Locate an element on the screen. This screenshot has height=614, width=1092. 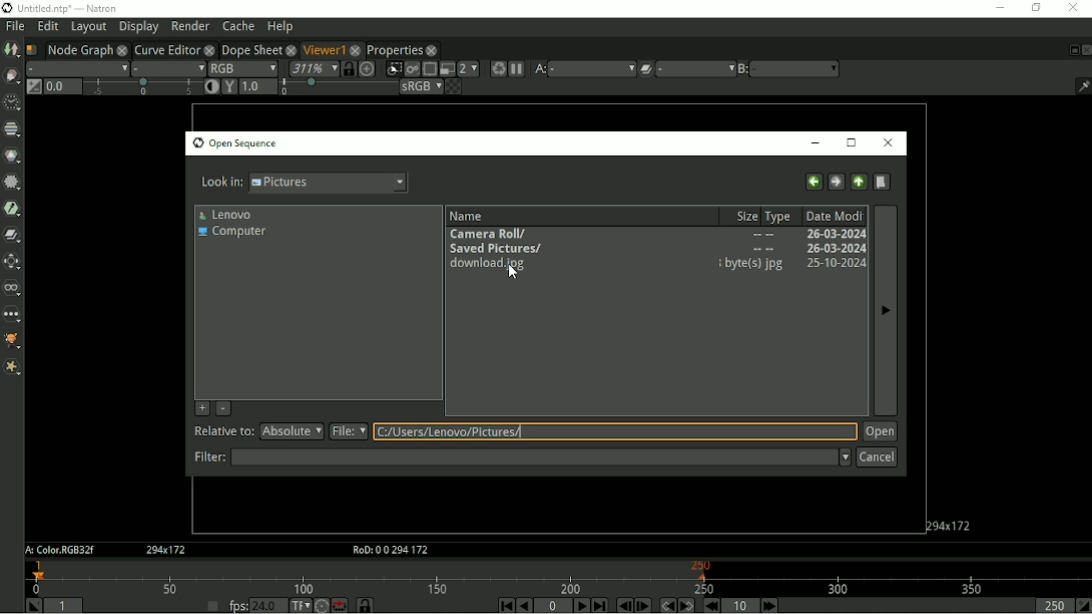
Behaviour is located at coordinates (339, 605).